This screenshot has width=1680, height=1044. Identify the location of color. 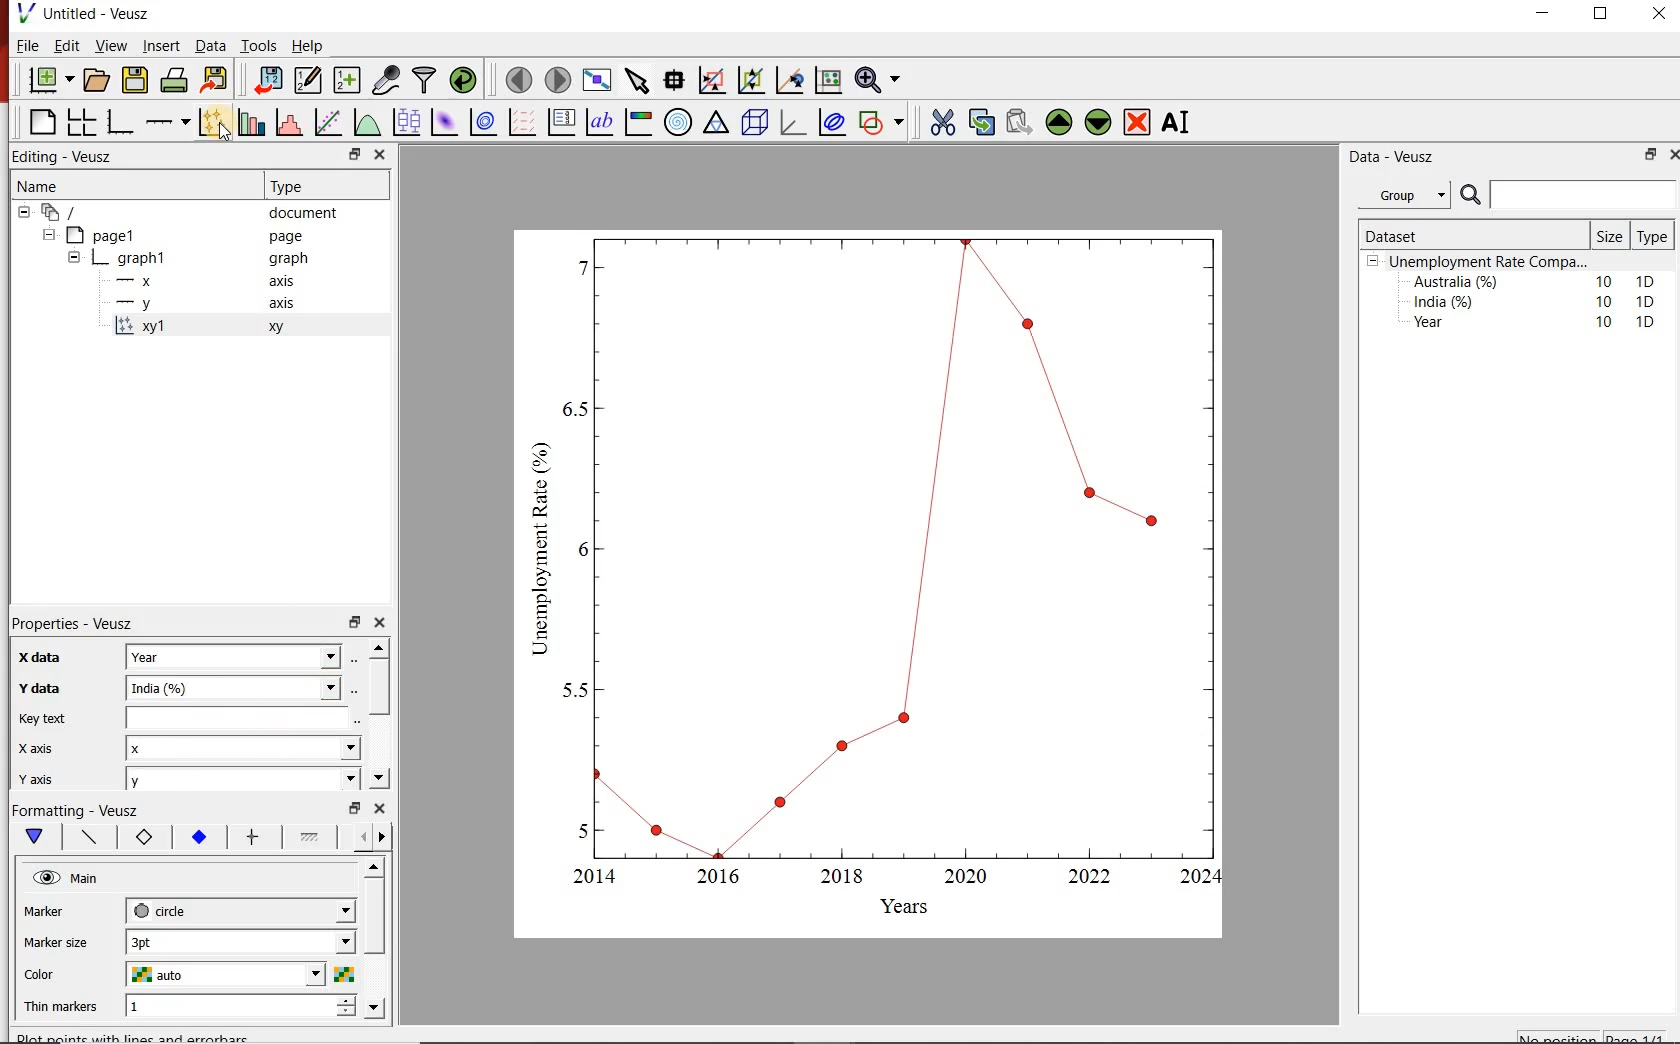
(55, 975).